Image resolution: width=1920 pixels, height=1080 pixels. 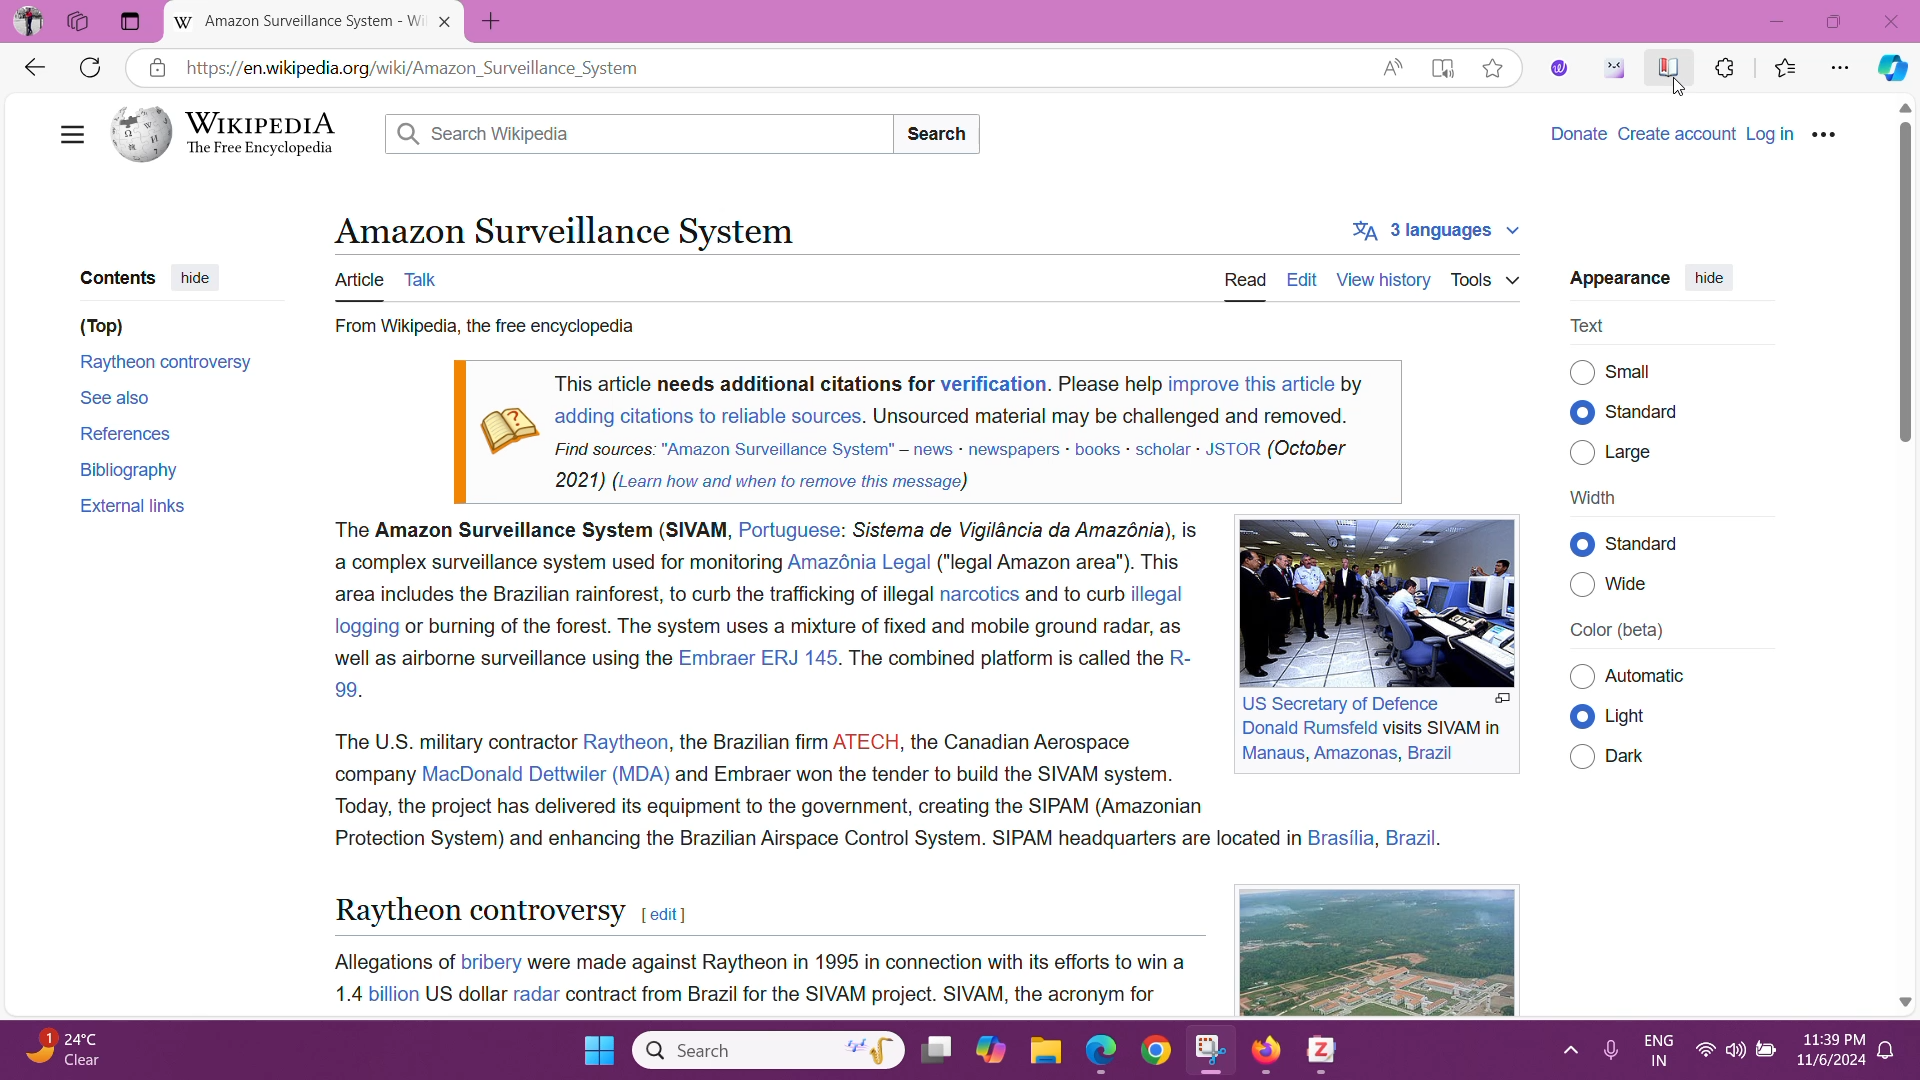 I want to click on (7) Small, so click(x=1634, y=371).